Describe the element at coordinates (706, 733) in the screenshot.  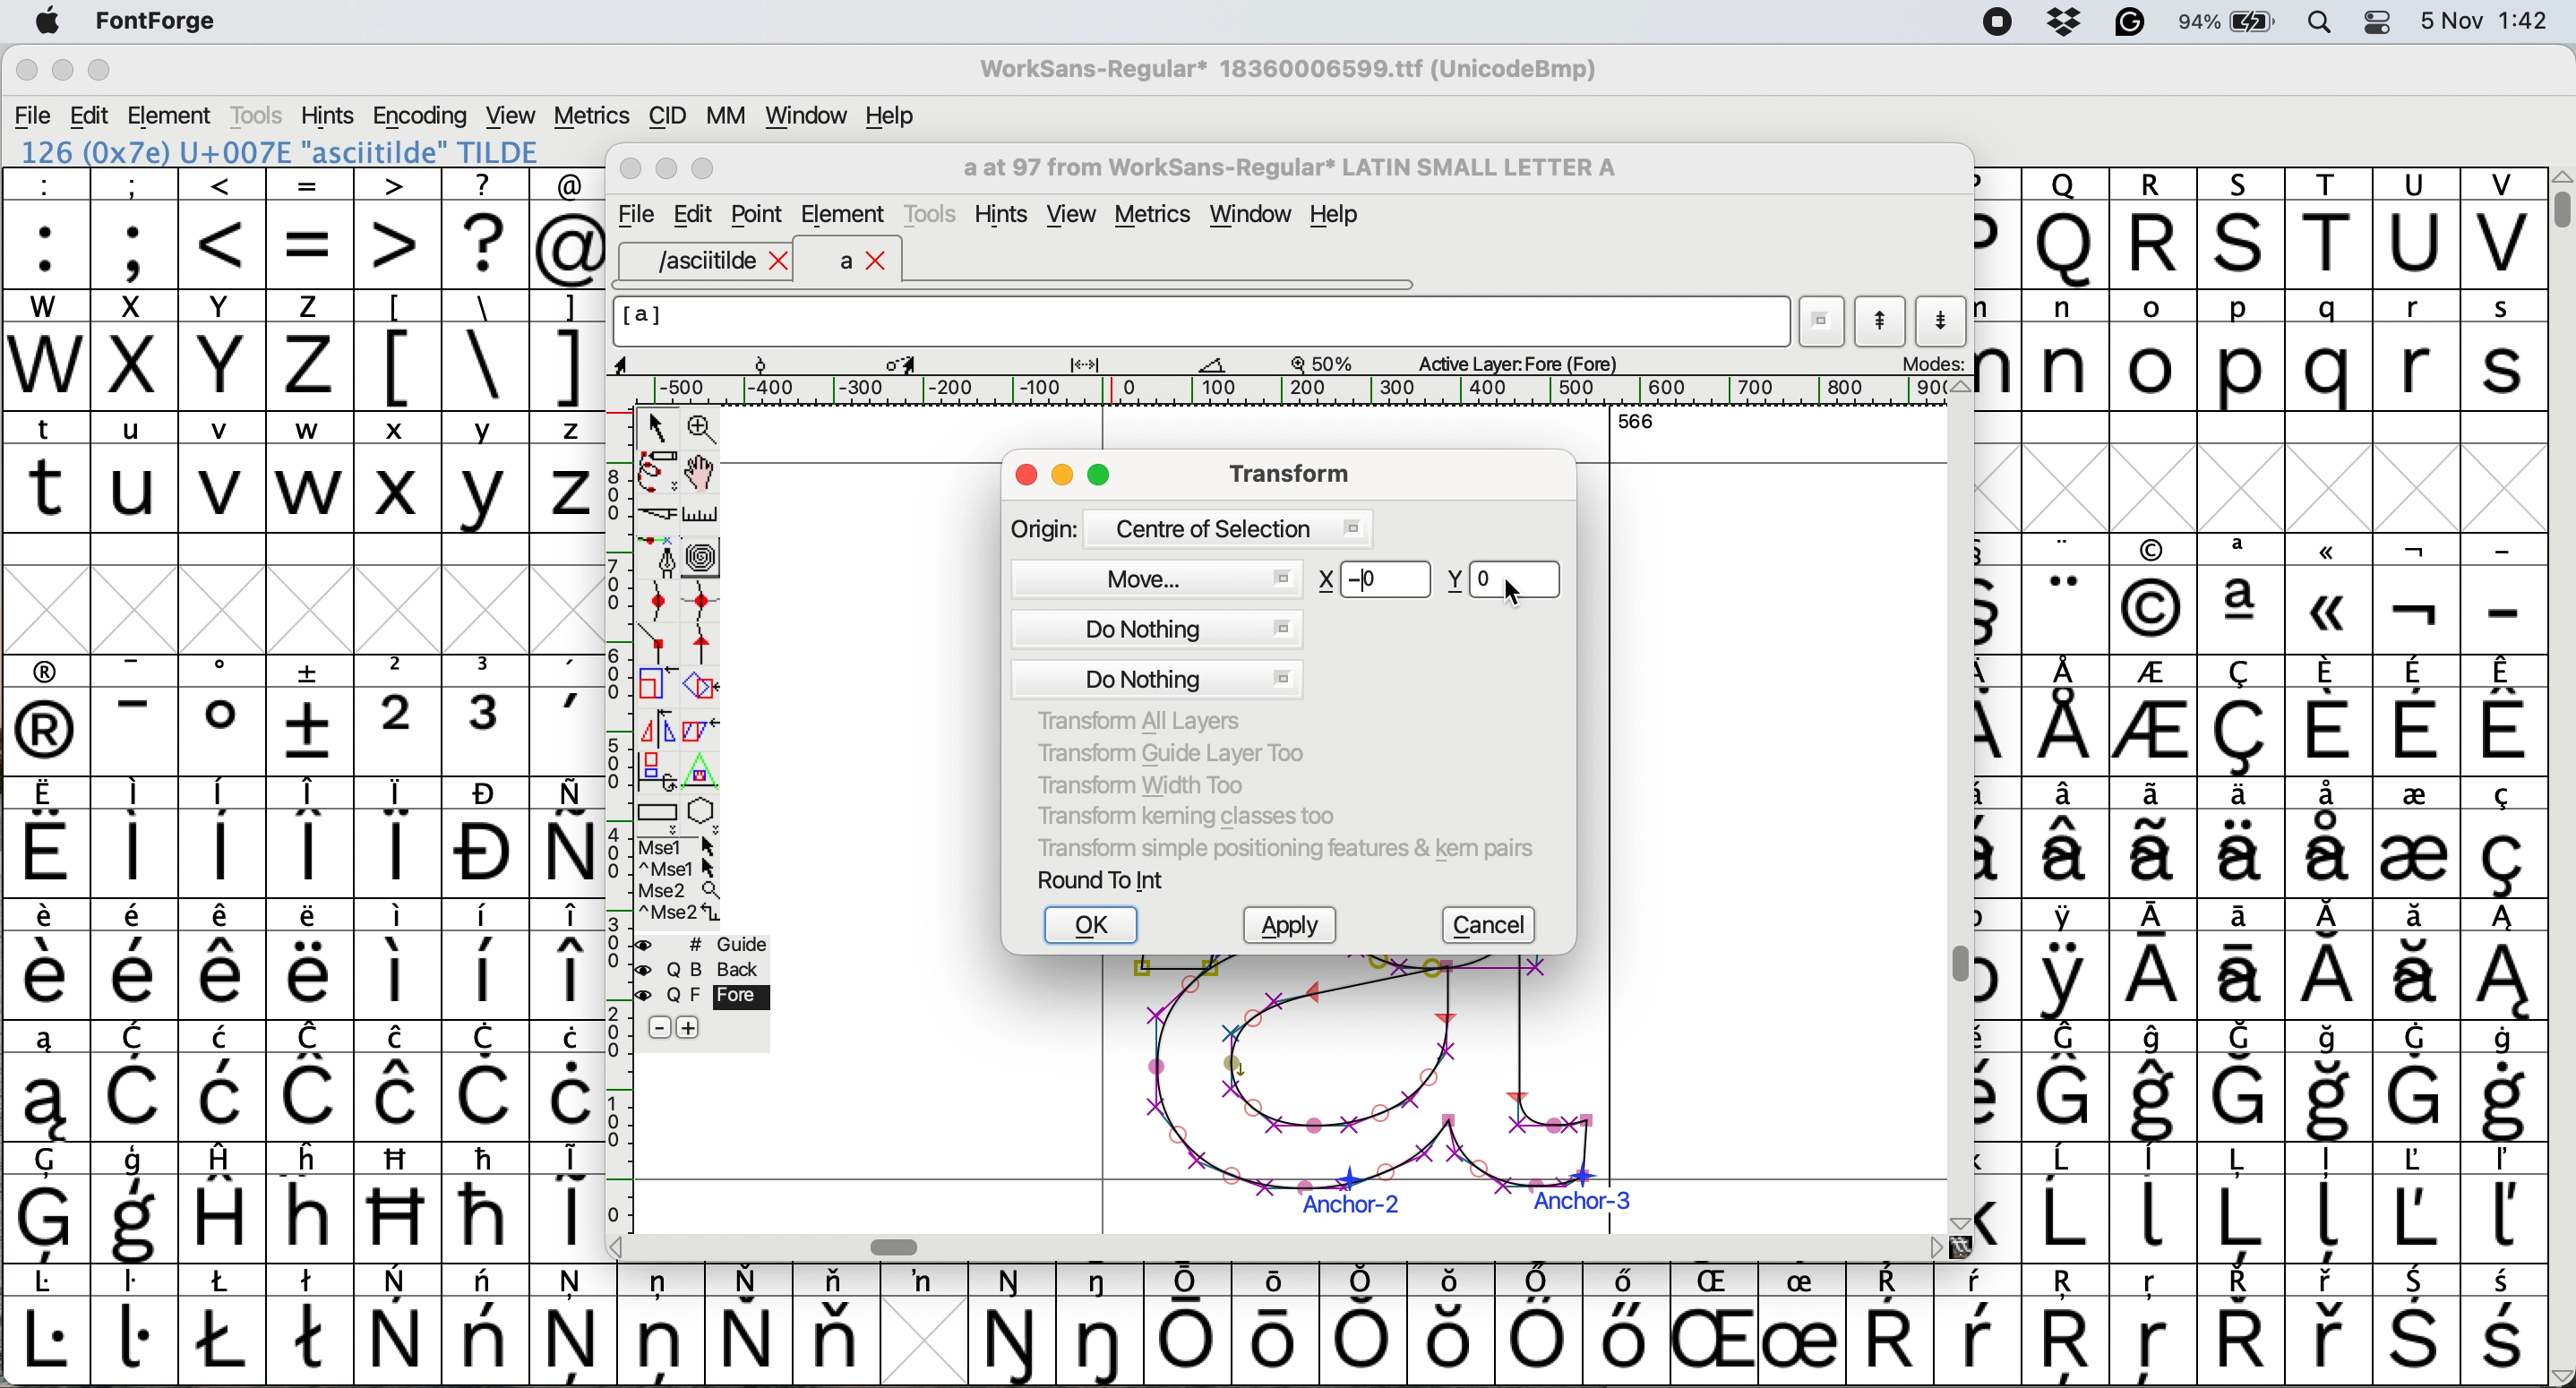
I see `skew selection` at that location.